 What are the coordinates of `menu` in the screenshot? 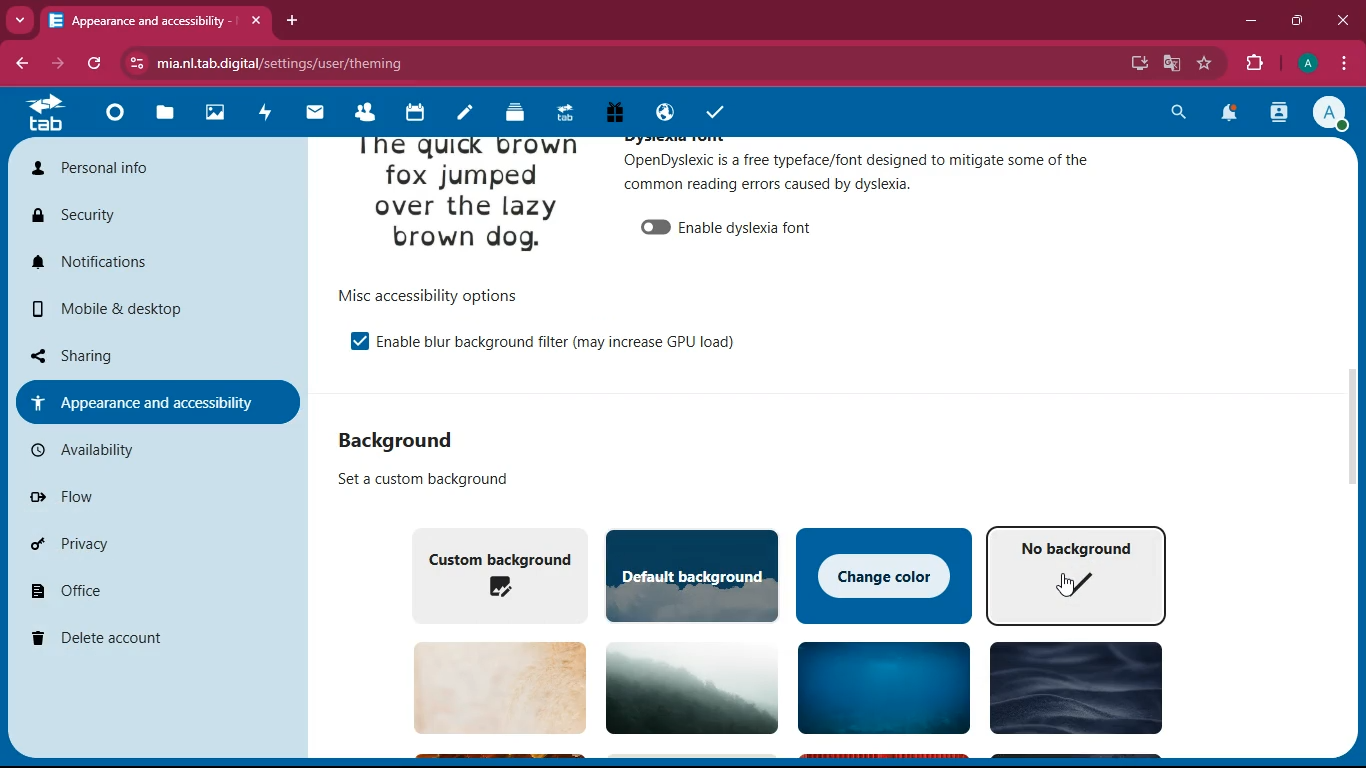 It's located at (1344, 61).